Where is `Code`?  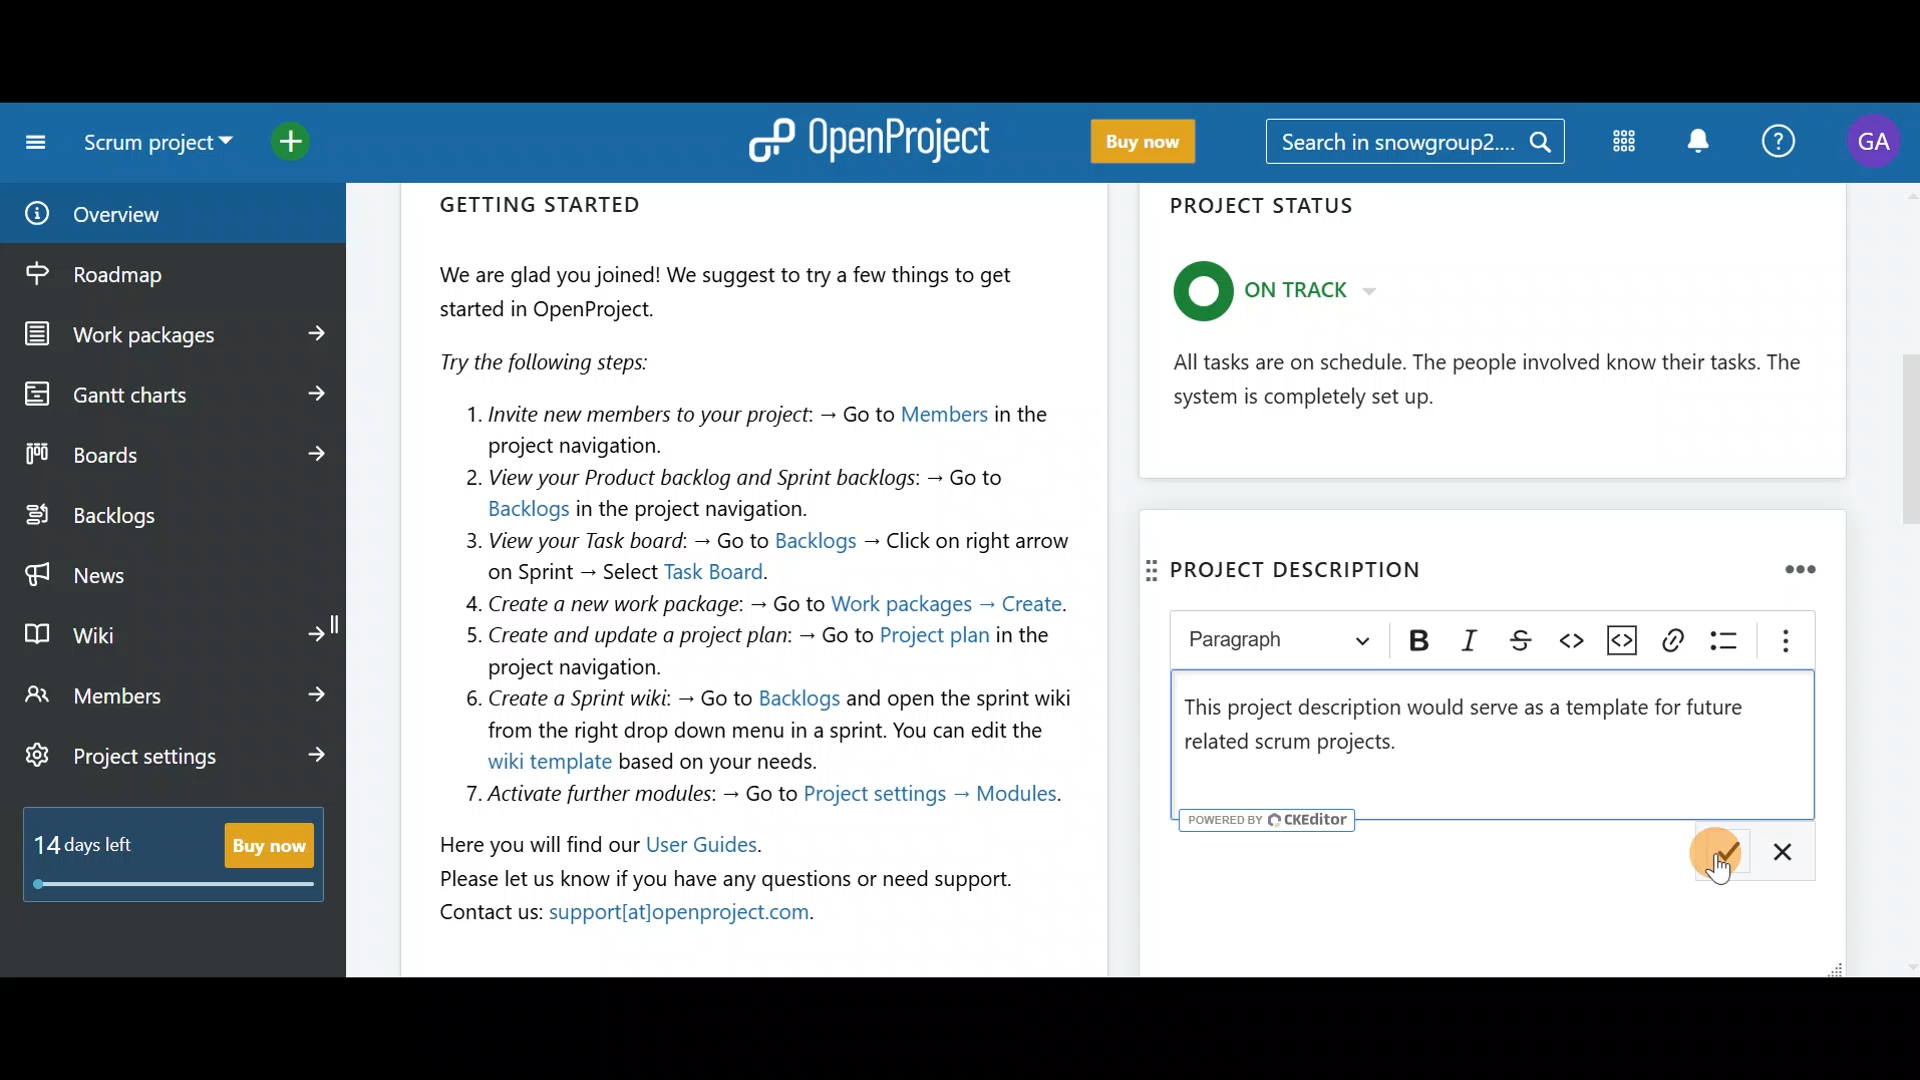 Code is located at coordinates (1564, 639).